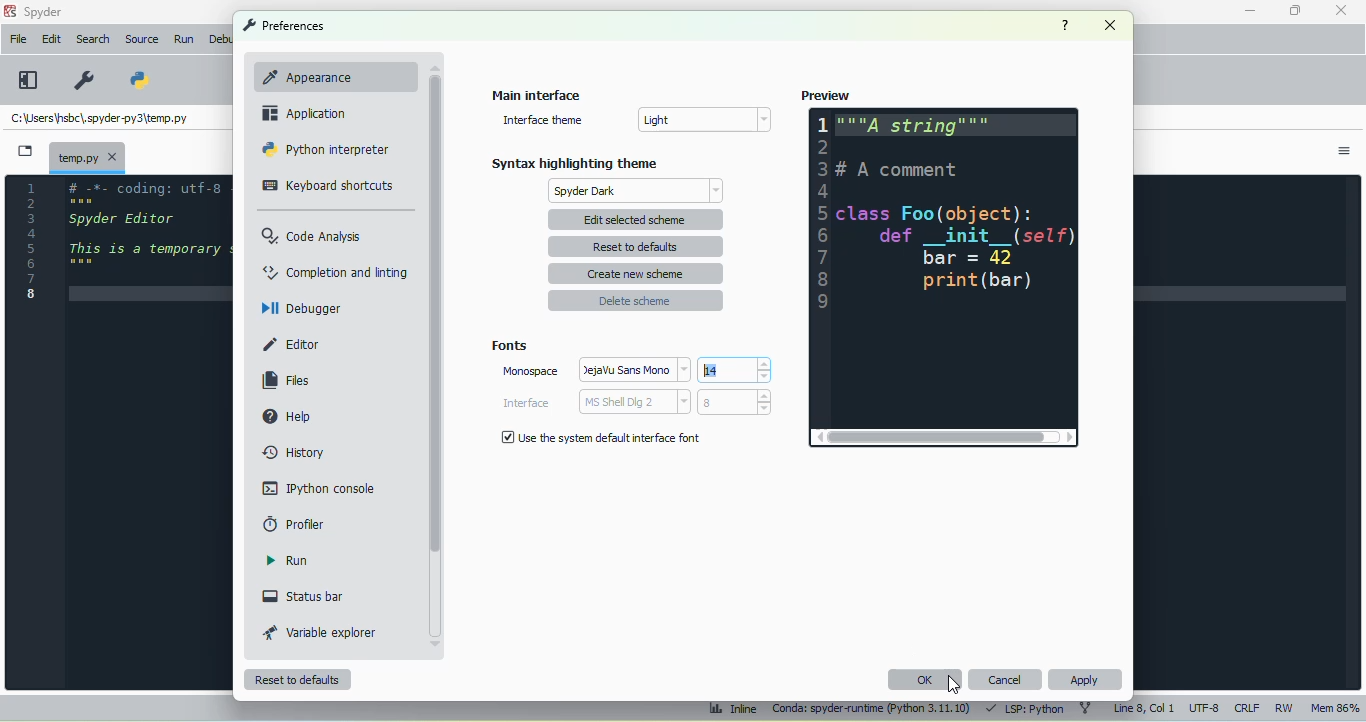 This screenshot has width=1366, height=722. What do you see at coordinates (303, 596) in the screenshot?
I see `status bar` at bounding box center [303, 596].